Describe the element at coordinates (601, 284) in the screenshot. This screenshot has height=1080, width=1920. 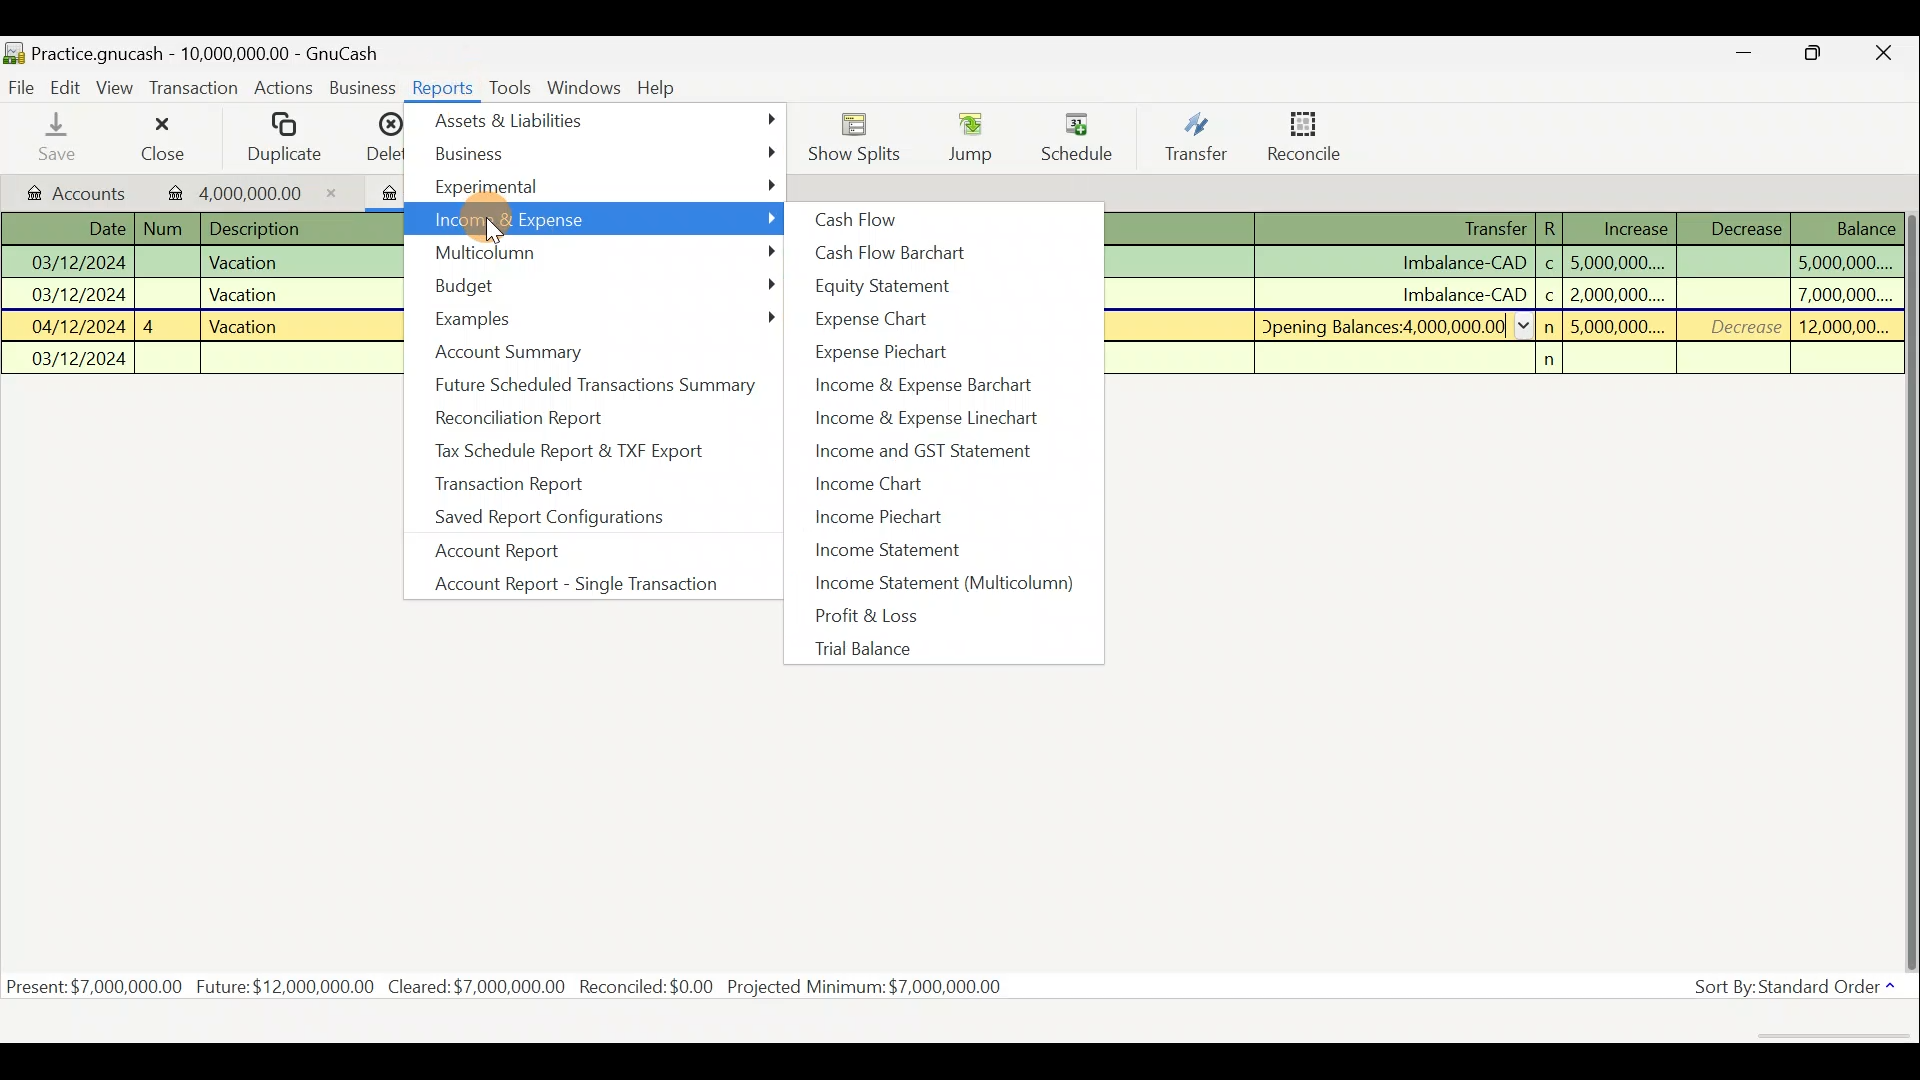
I see `Budget` at that location.